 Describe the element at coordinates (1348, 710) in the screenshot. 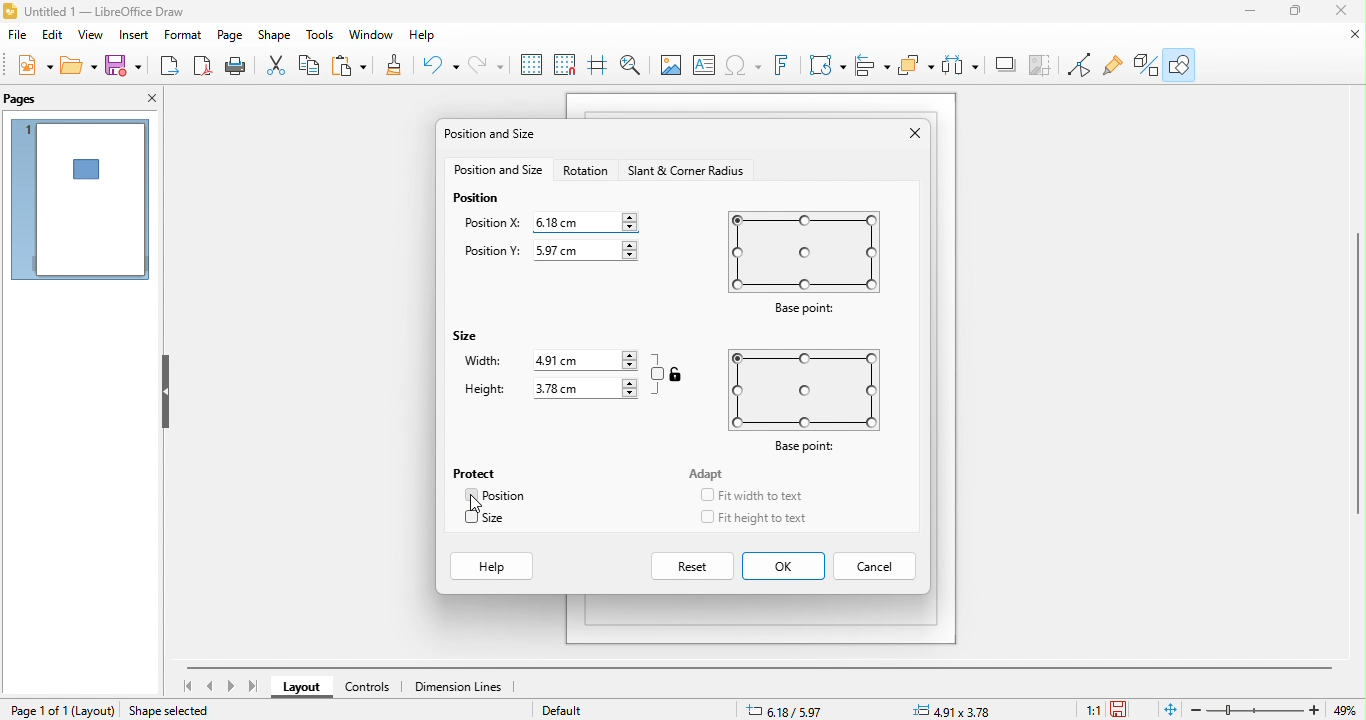

I see `49` at that location.